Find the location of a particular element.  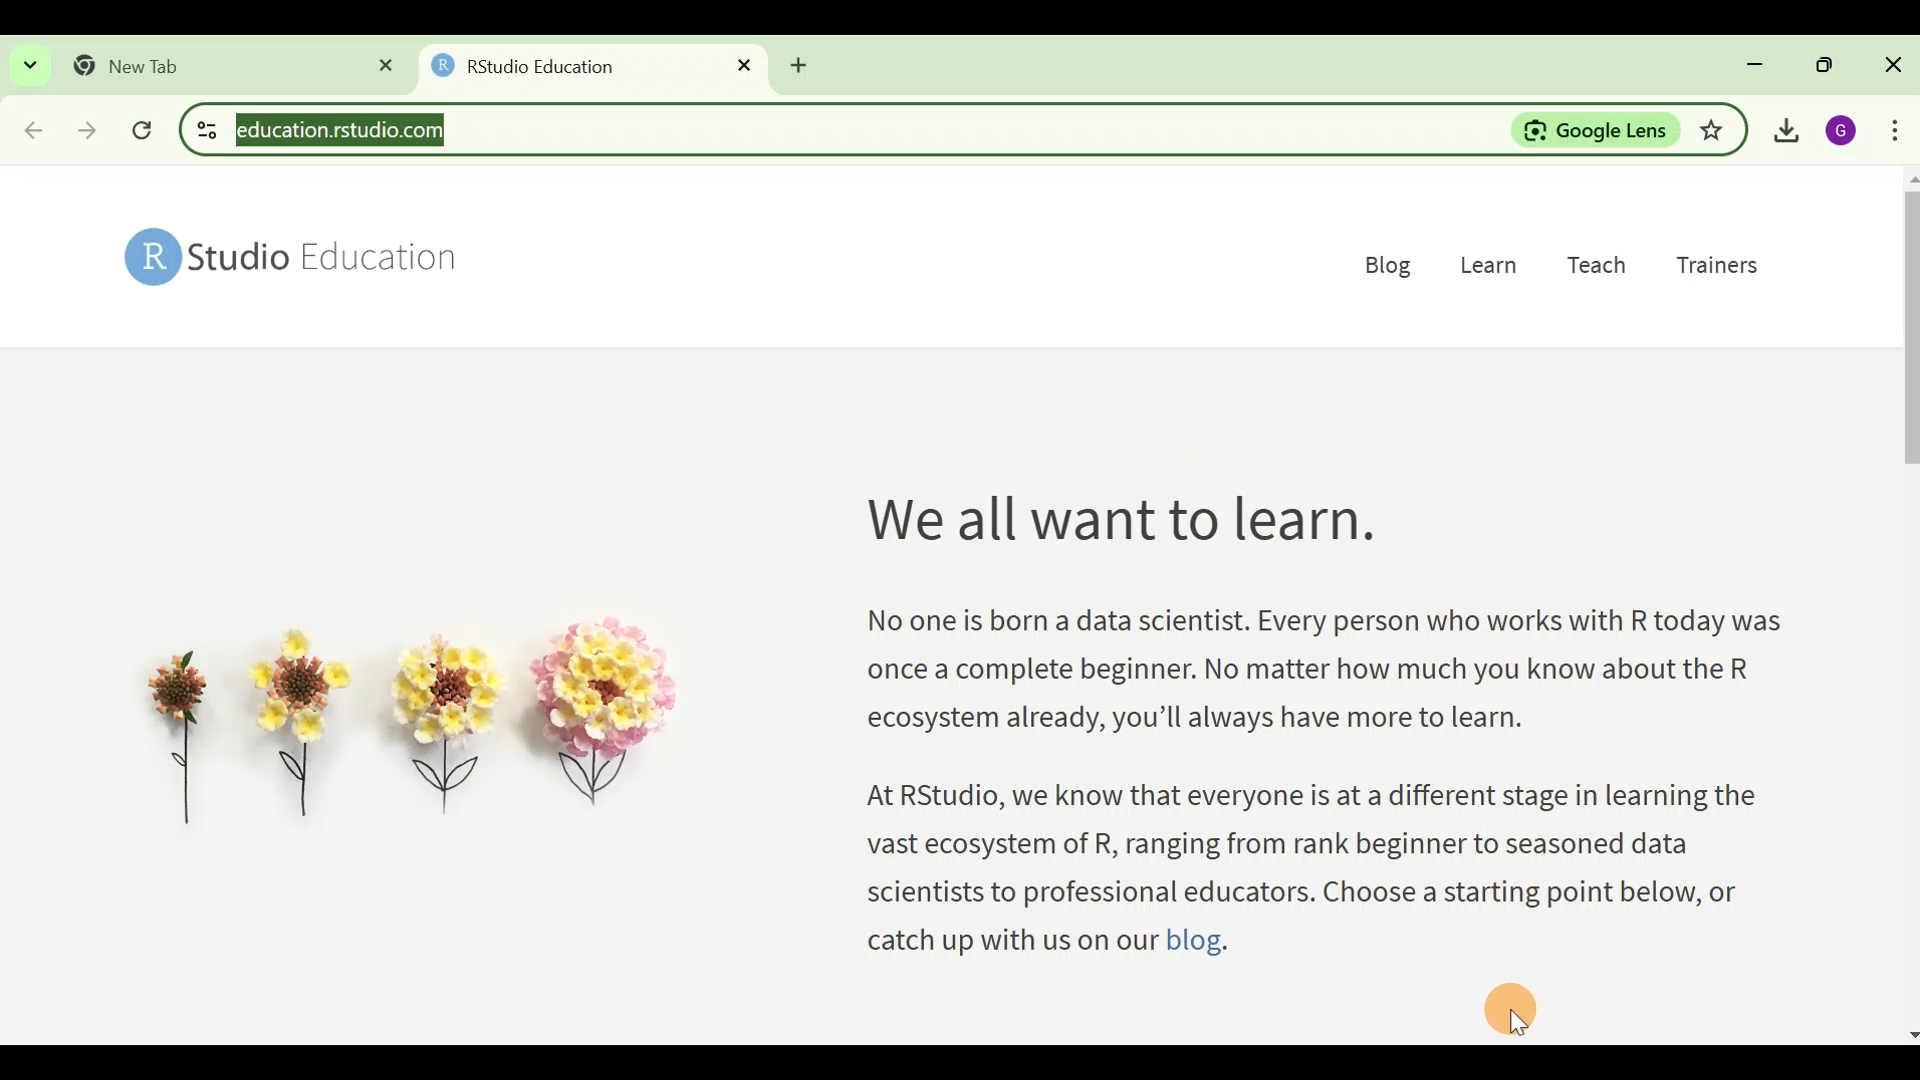

Downloads is located at coordinates (1784, 131).